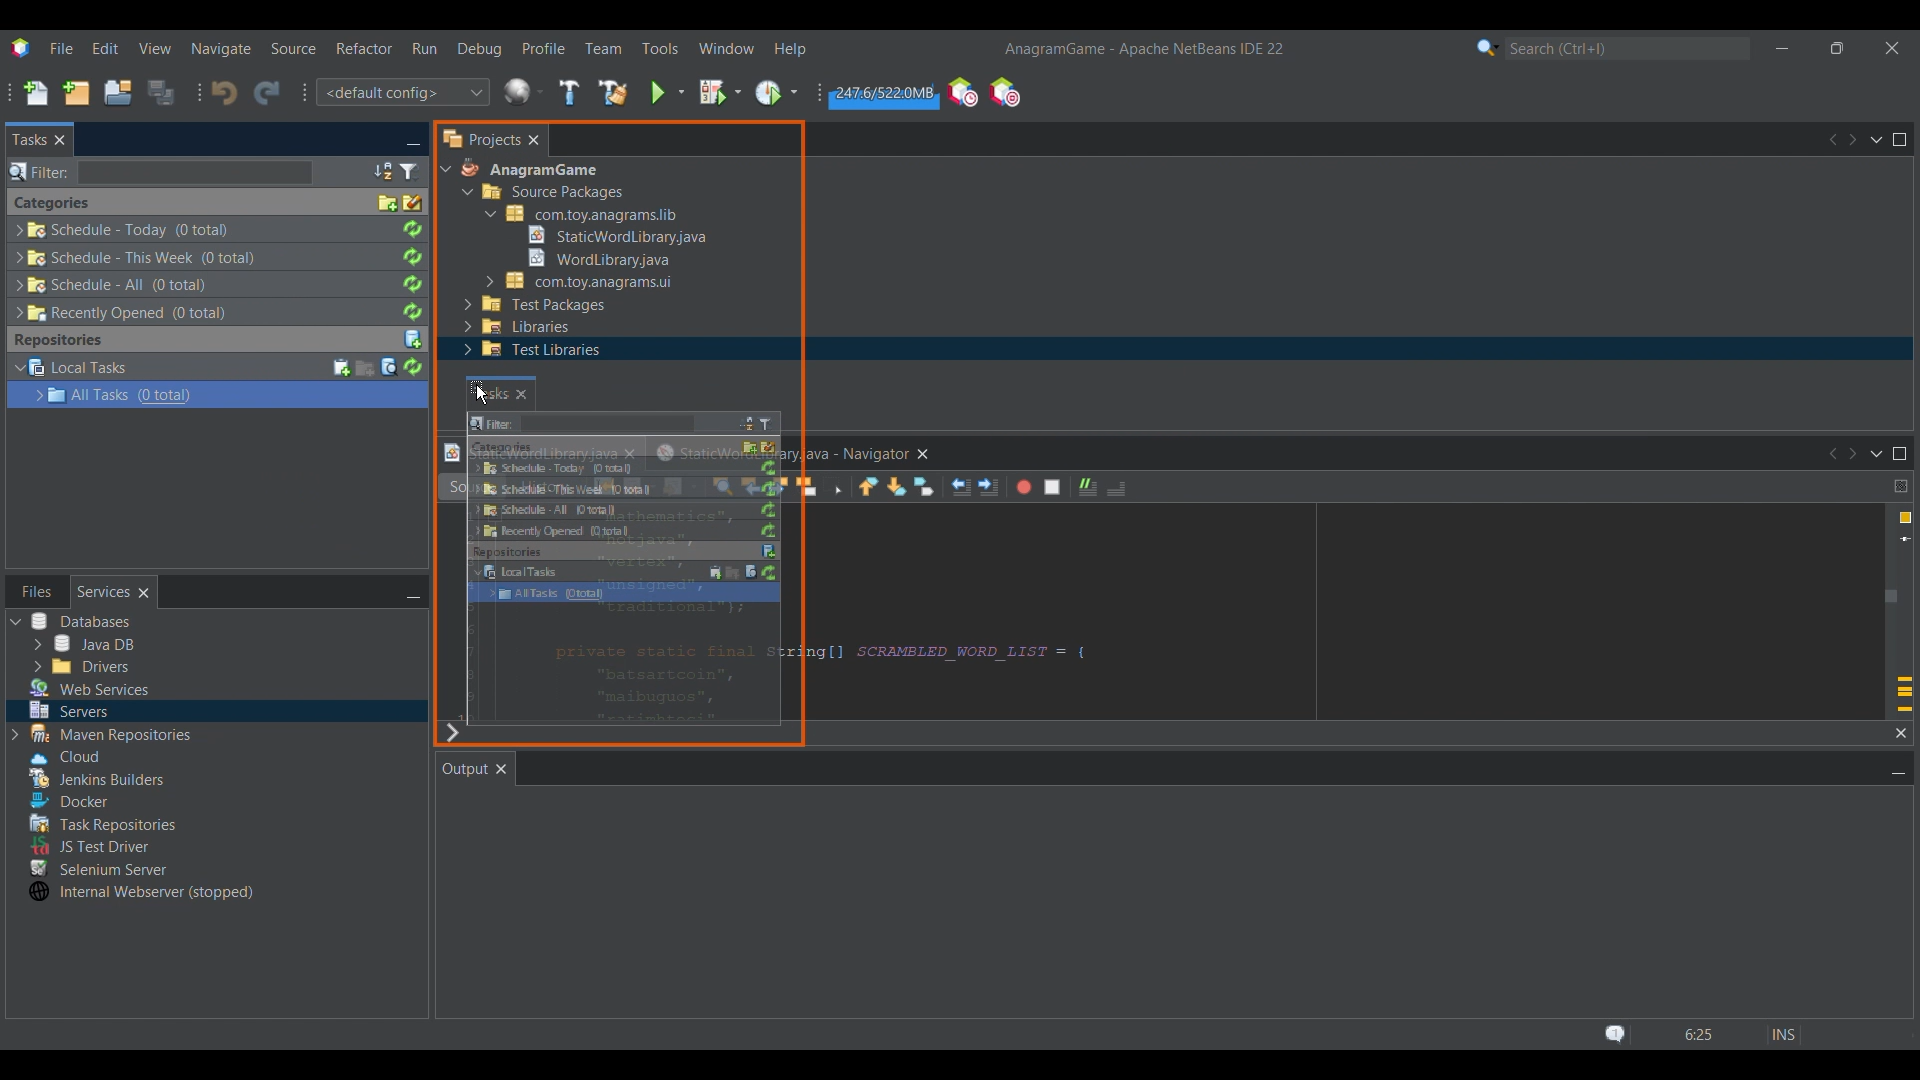 The width and height of the screenshot is (1920, 1080). What do you see at coordinates (898, 486) in the screenshot?
I see `Next bookmark` at bounding box center [898, 486].